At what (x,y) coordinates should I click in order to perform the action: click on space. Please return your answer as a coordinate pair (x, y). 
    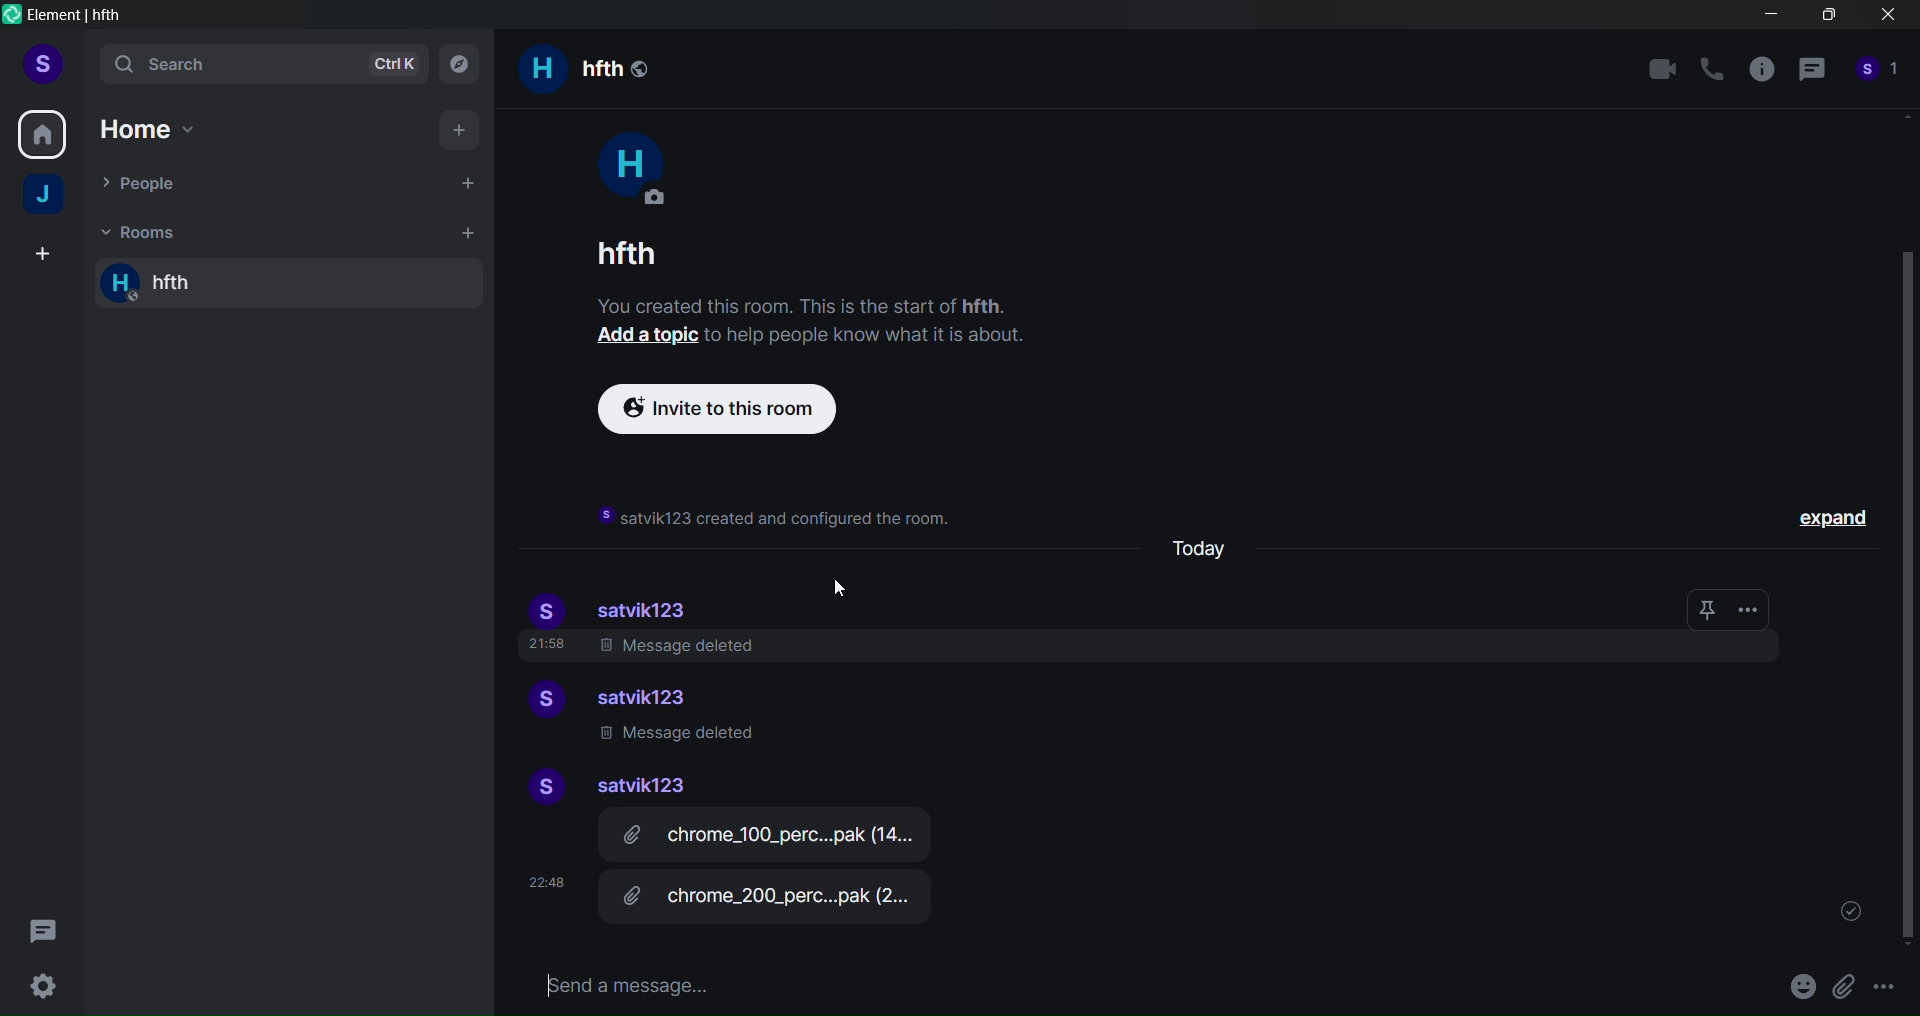
    Looking at the image, I should click on (46, 197).